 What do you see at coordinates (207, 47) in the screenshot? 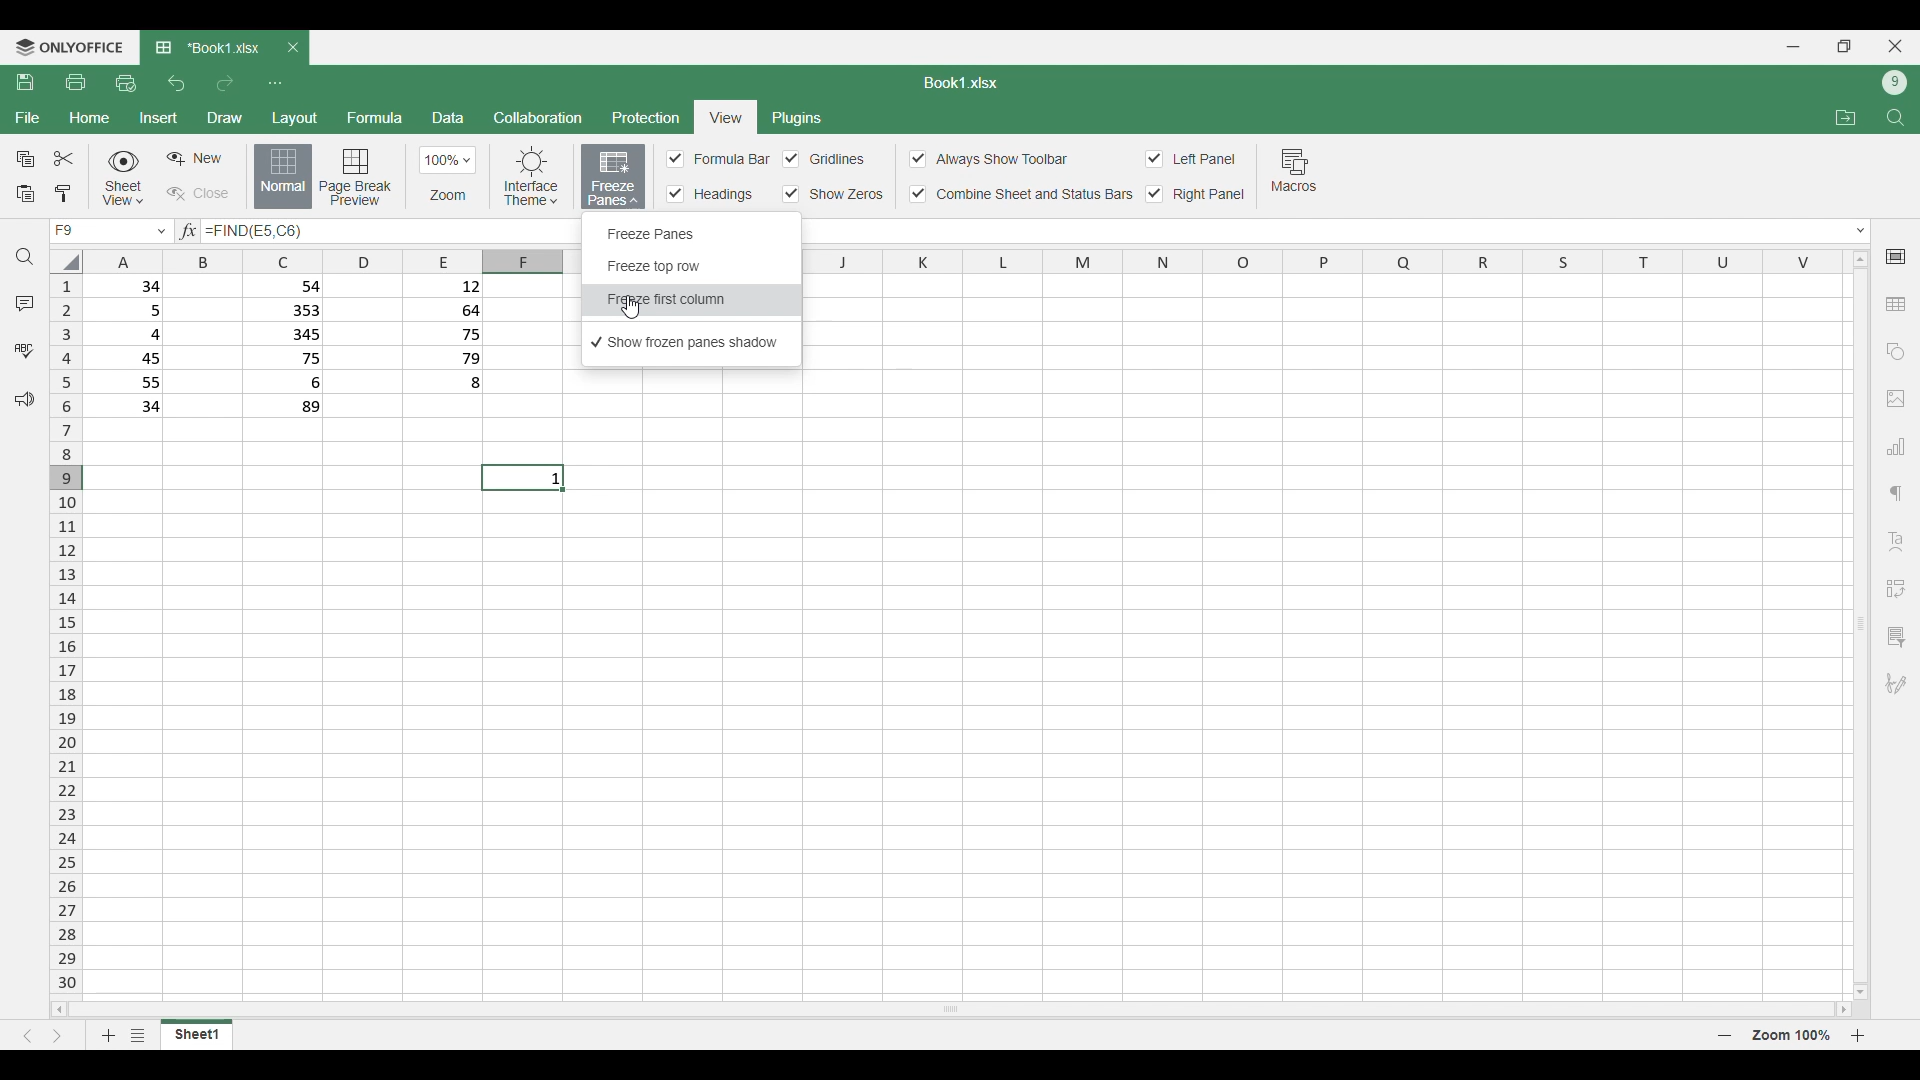
I see `Current tab: Book1.xlsx` at bounding box center [207, 47].